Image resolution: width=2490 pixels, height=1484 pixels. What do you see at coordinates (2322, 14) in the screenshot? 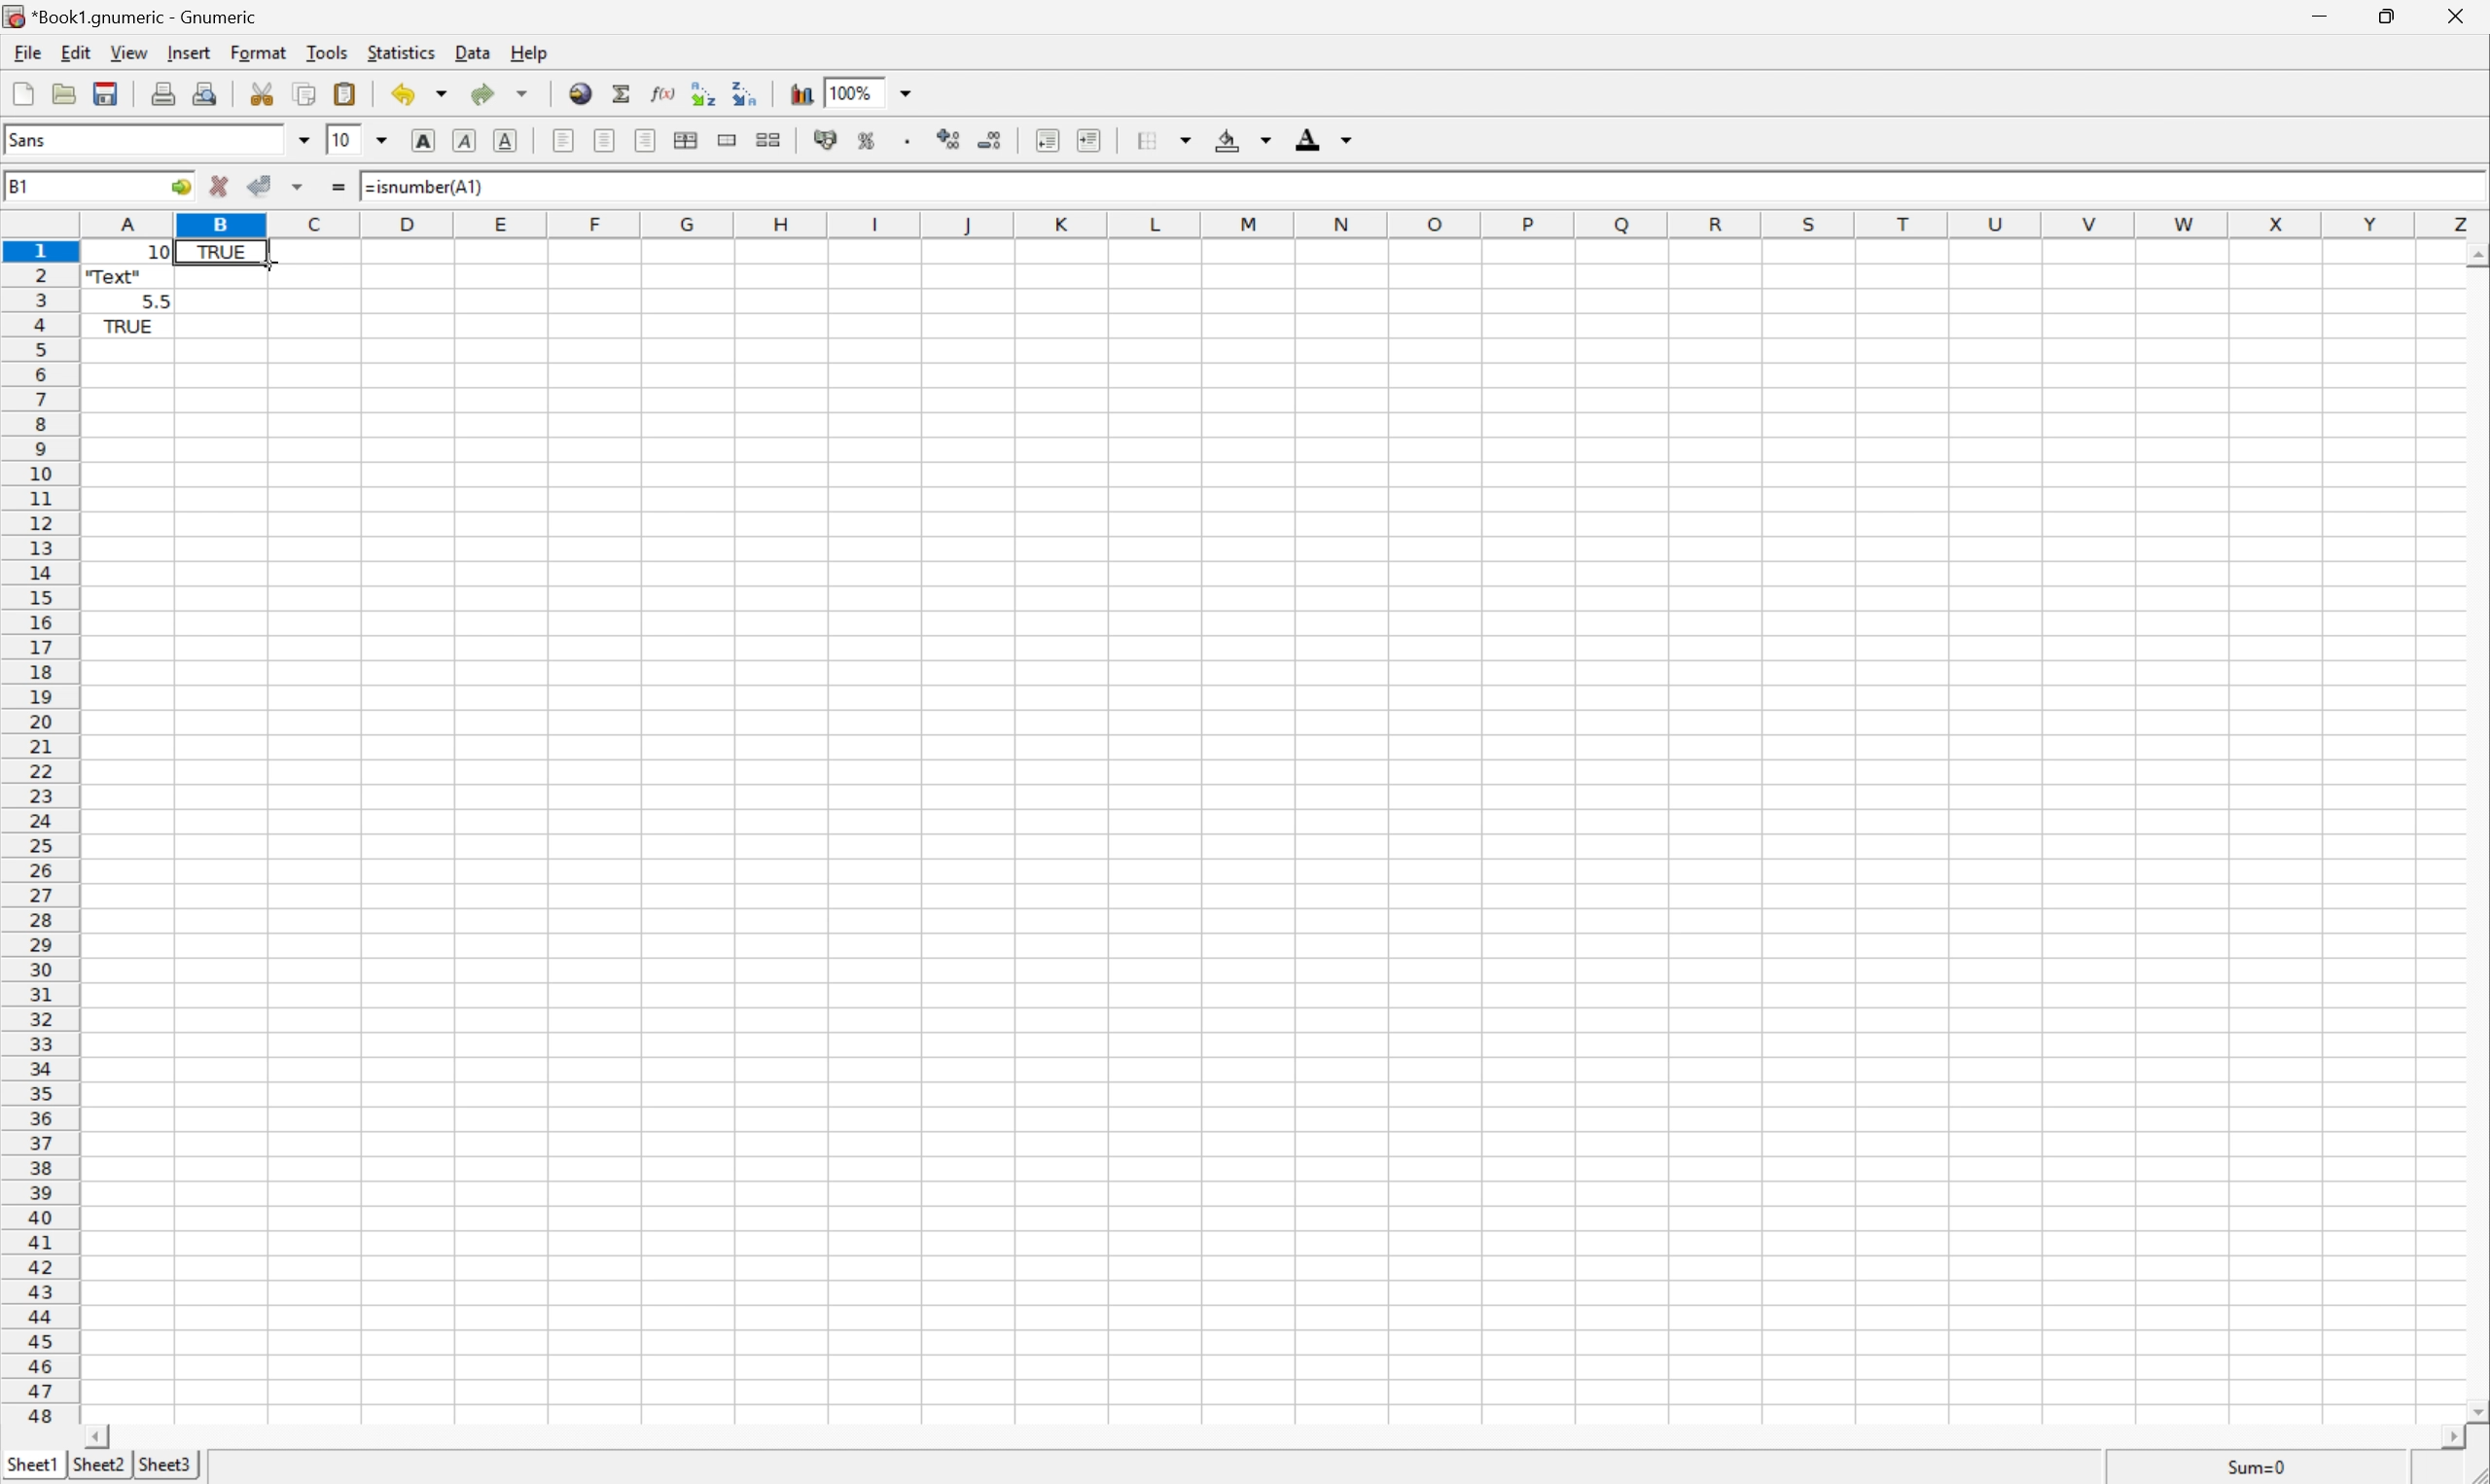
I see `Minimize` at bounding box center [2322, 14].